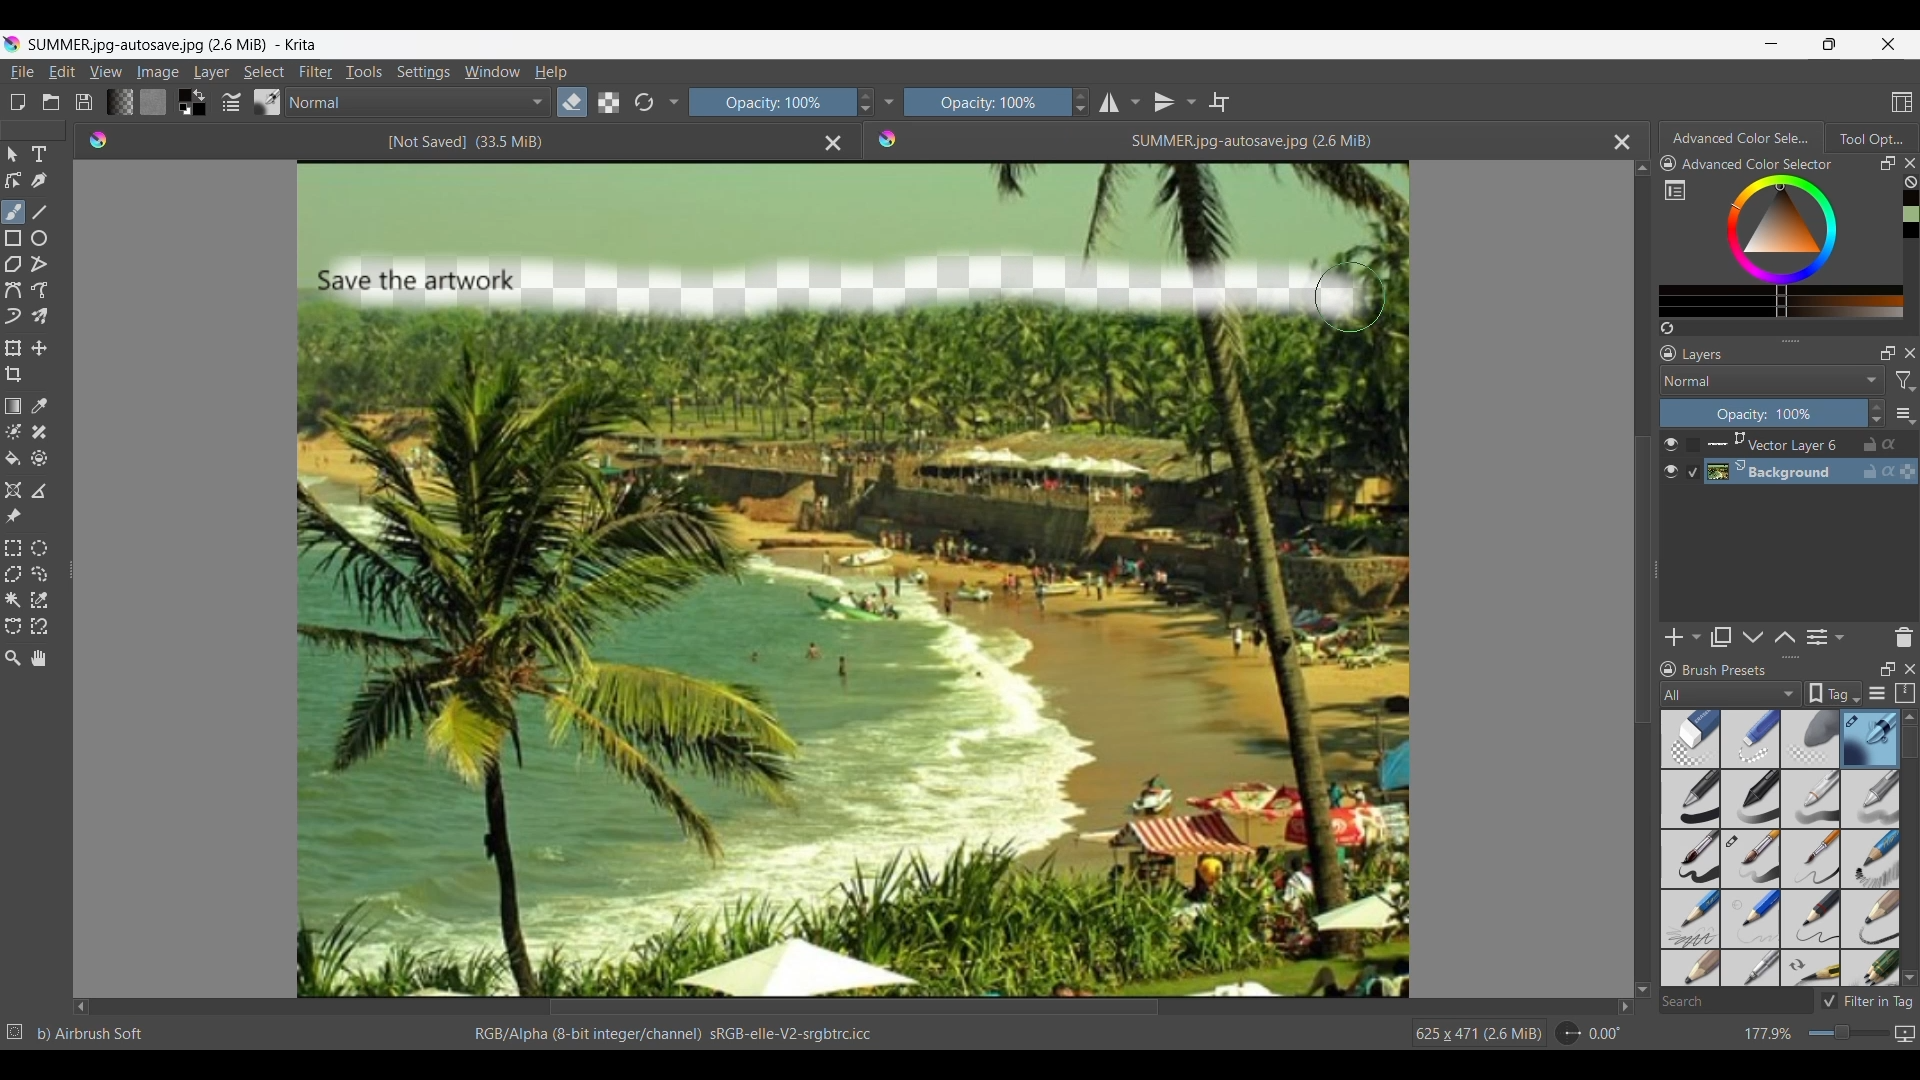 The width and height of the screenshot is (1920, 1080). I want to click on Create a list of colors from the image, so click(1667, 328).